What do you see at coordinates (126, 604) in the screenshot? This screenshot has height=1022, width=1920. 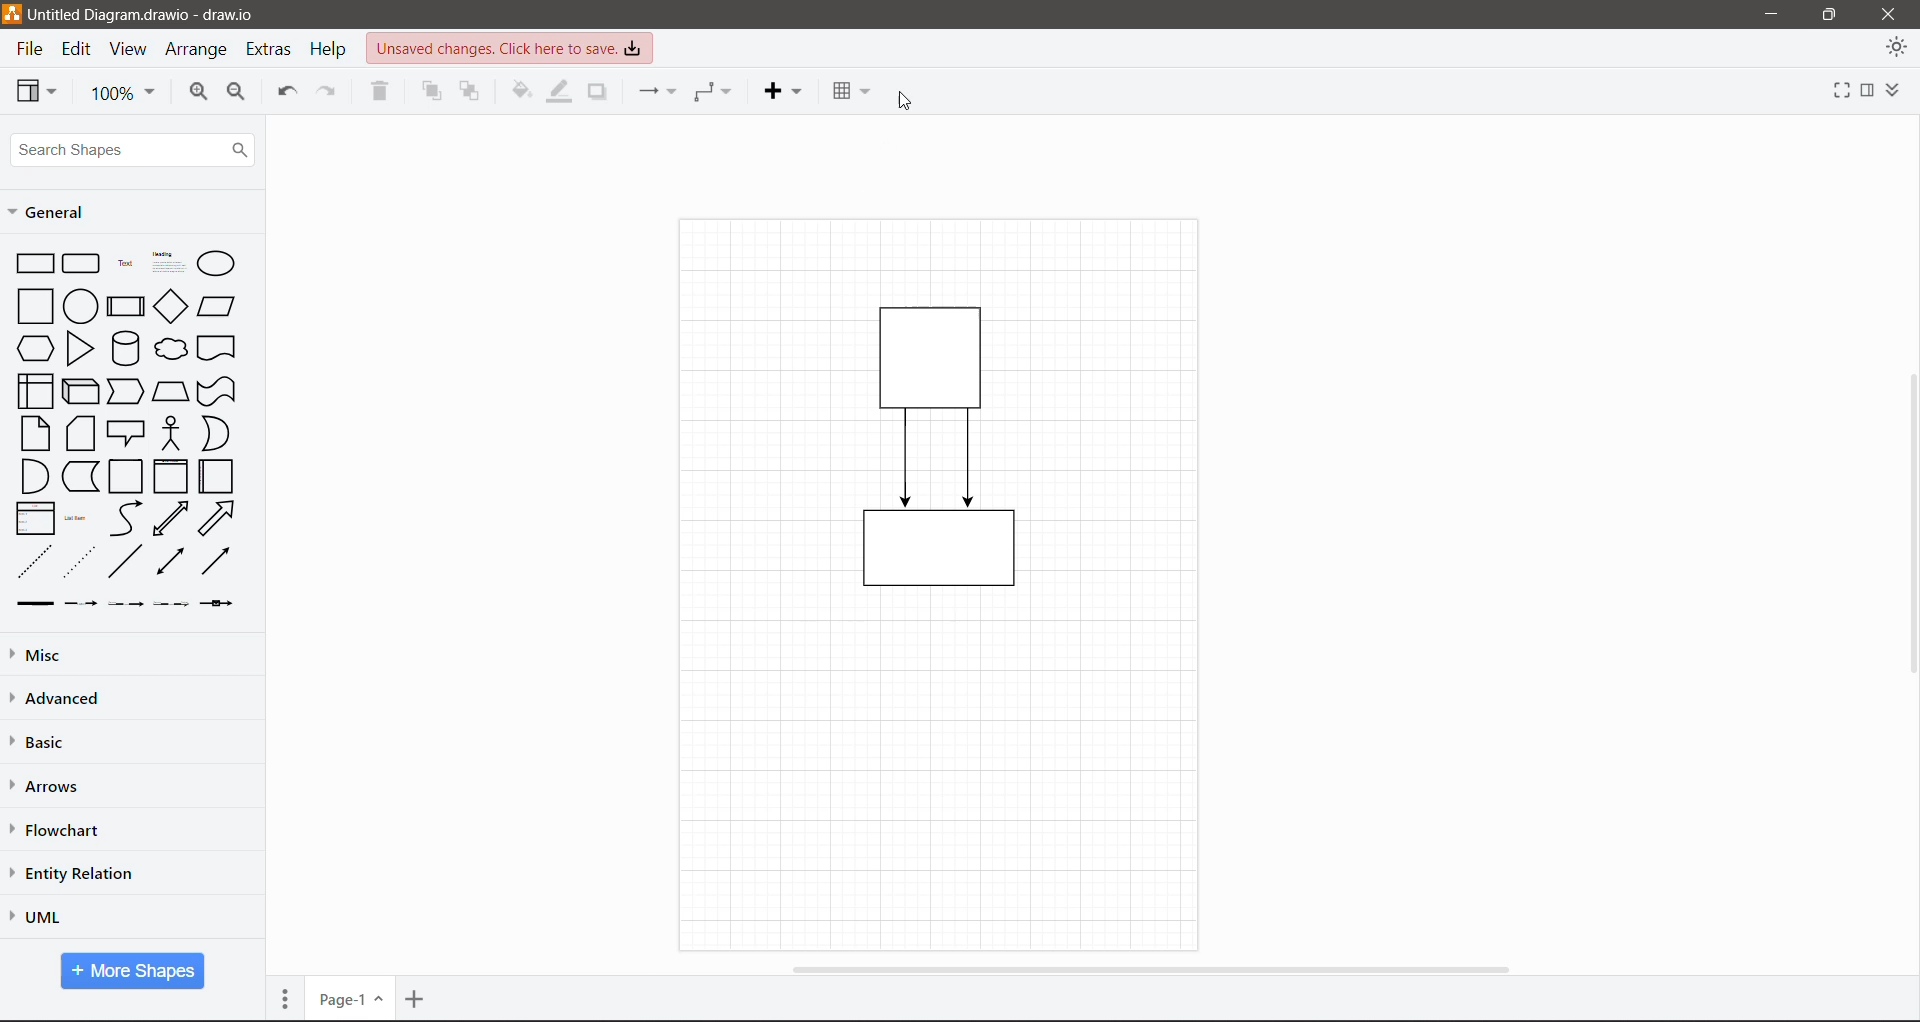 I see `connector with 2 labels` at bounding box center [126, 604].